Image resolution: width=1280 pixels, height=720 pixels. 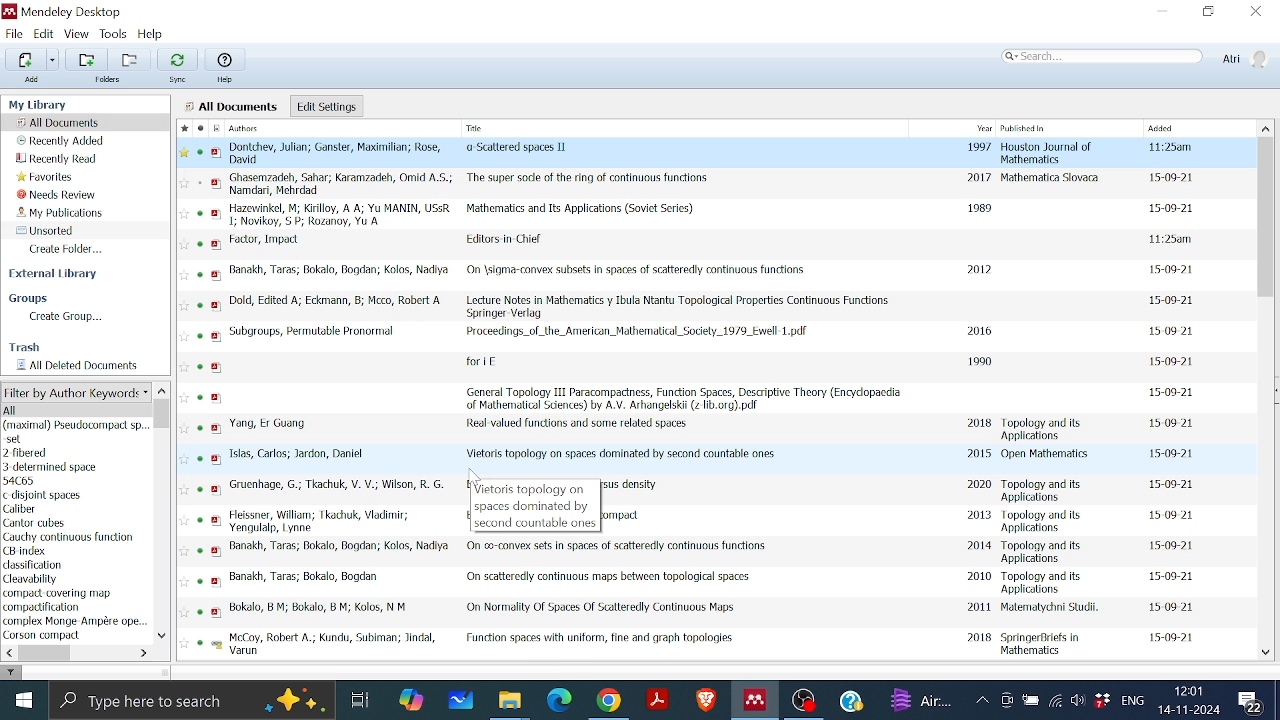 What do you see at coordinates (1168, 269) in the screenshot?
I see `date` at bounding box center [1168, 269].